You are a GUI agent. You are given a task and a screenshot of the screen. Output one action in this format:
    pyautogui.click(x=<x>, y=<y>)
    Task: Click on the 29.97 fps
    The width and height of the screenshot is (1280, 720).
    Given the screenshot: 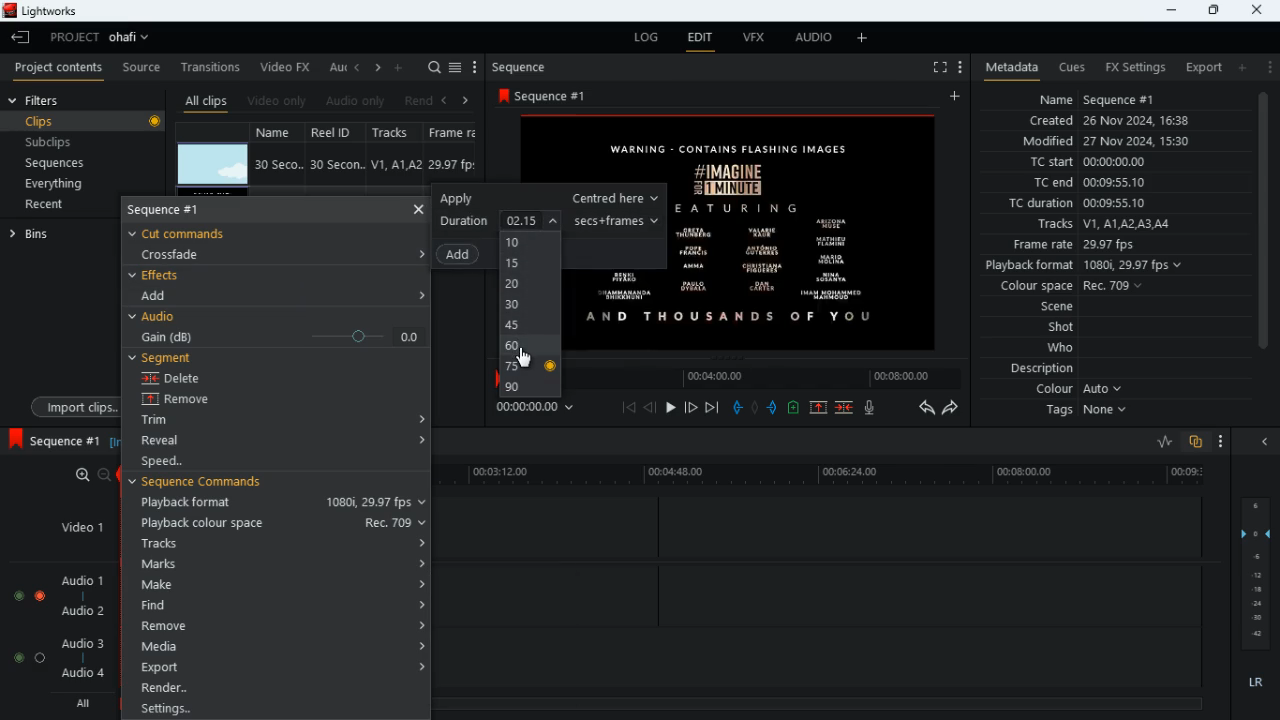 What is the action you would take?
    pyautogui.click(x=457, y=165)
    